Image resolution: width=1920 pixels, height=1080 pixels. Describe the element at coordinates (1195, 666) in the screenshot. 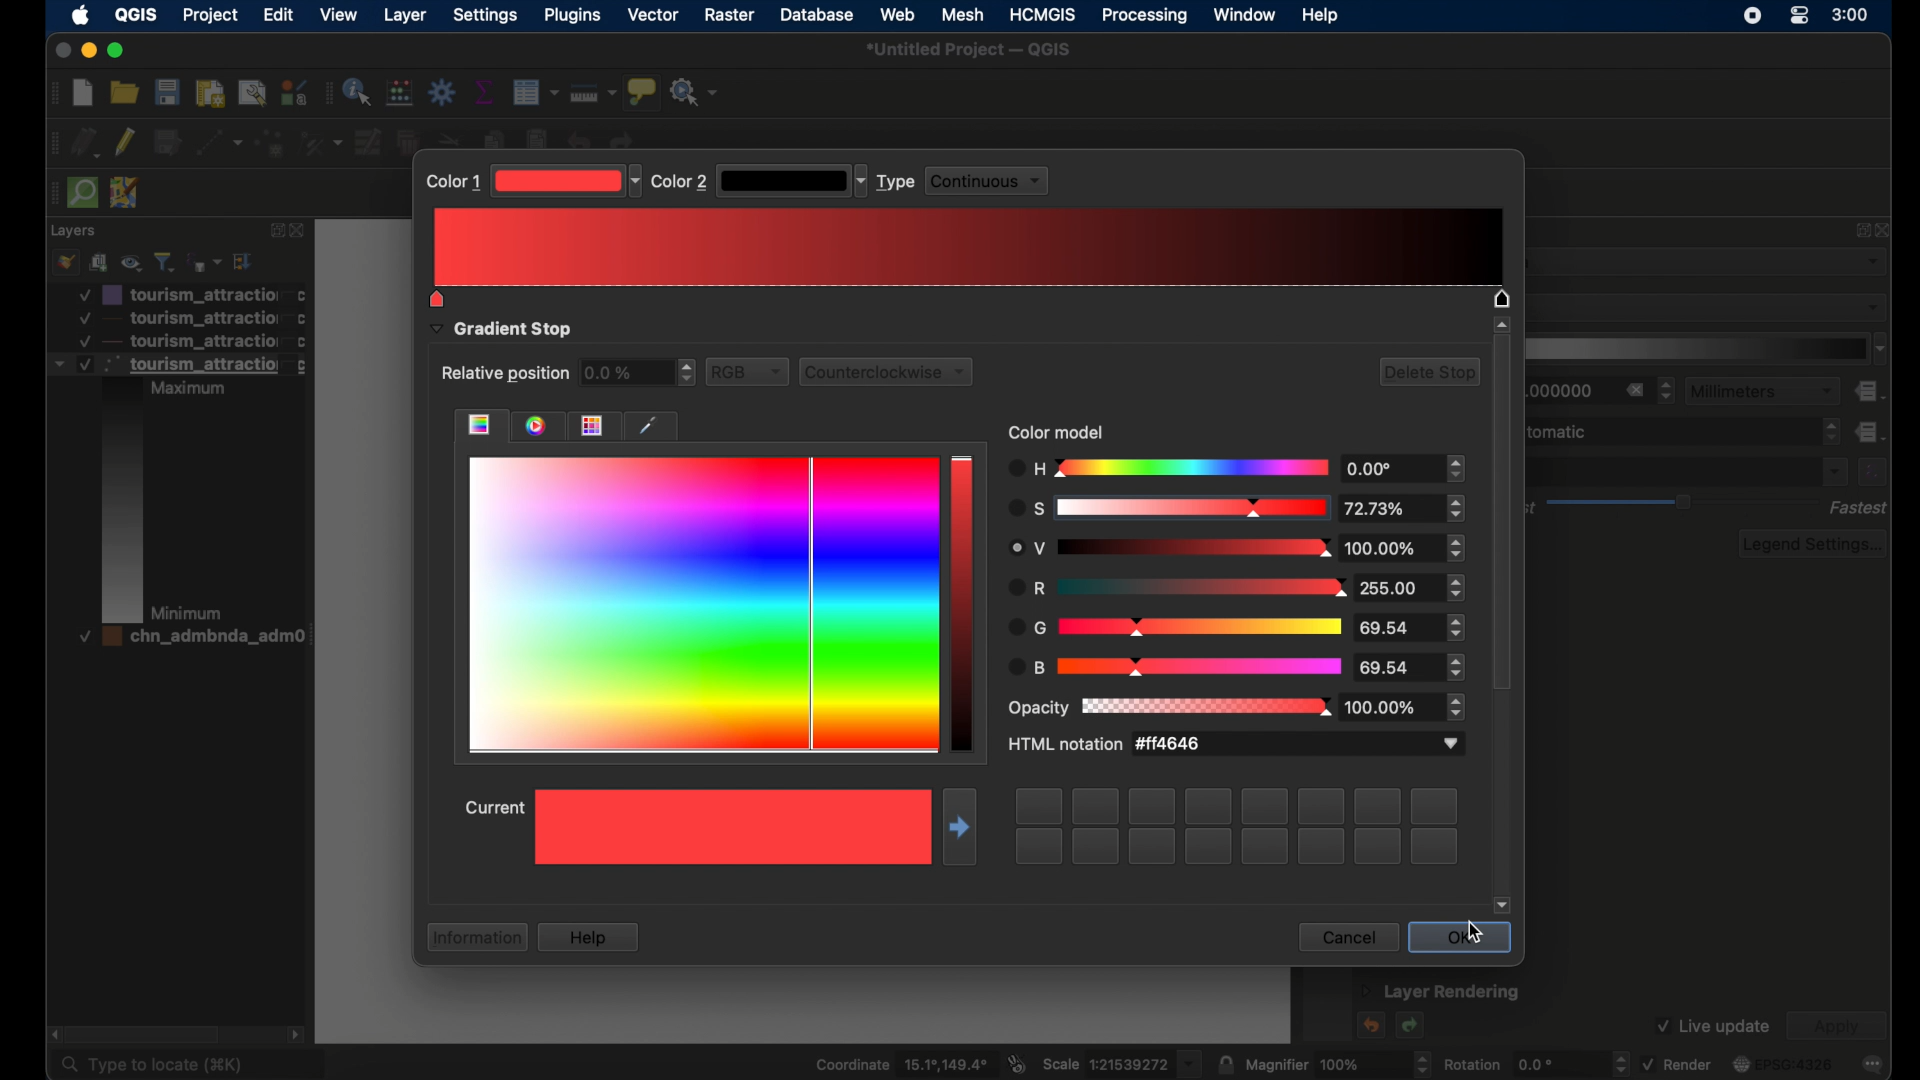

I see `color changed` at that location.